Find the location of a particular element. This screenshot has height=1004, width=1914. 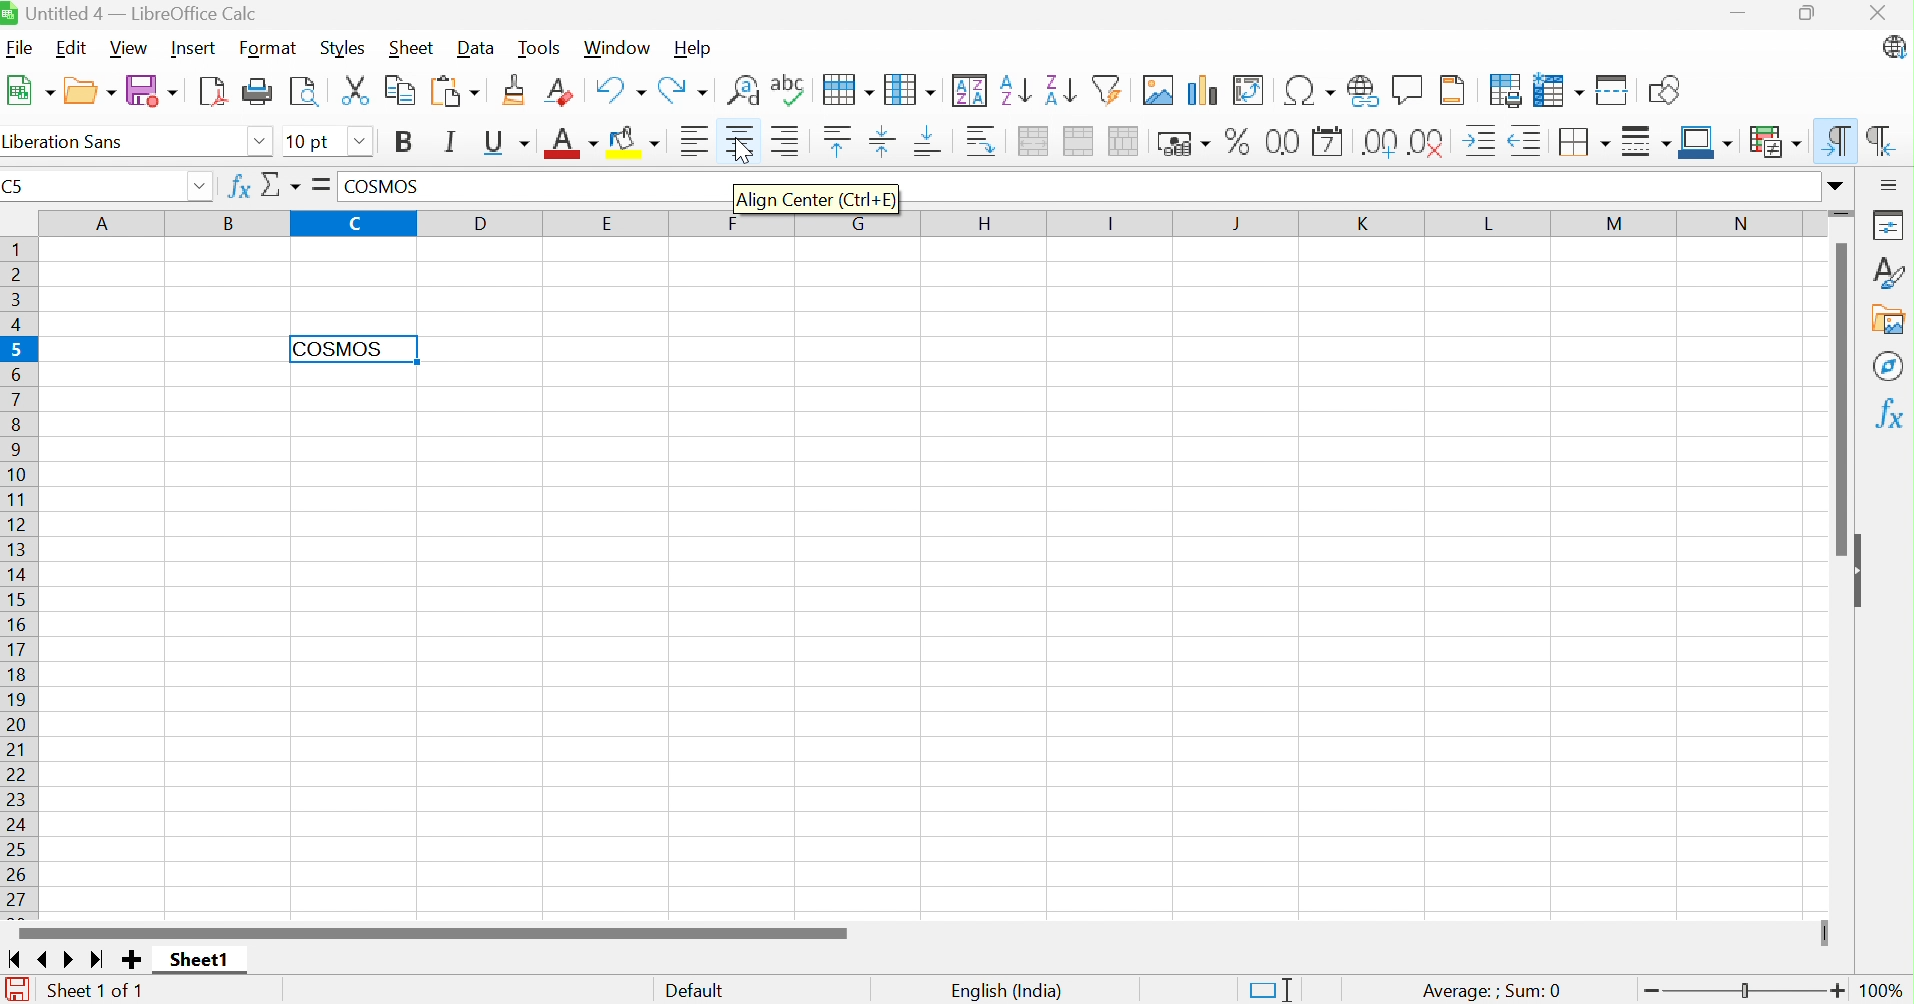

cursor is located at coordinates (745, 152).